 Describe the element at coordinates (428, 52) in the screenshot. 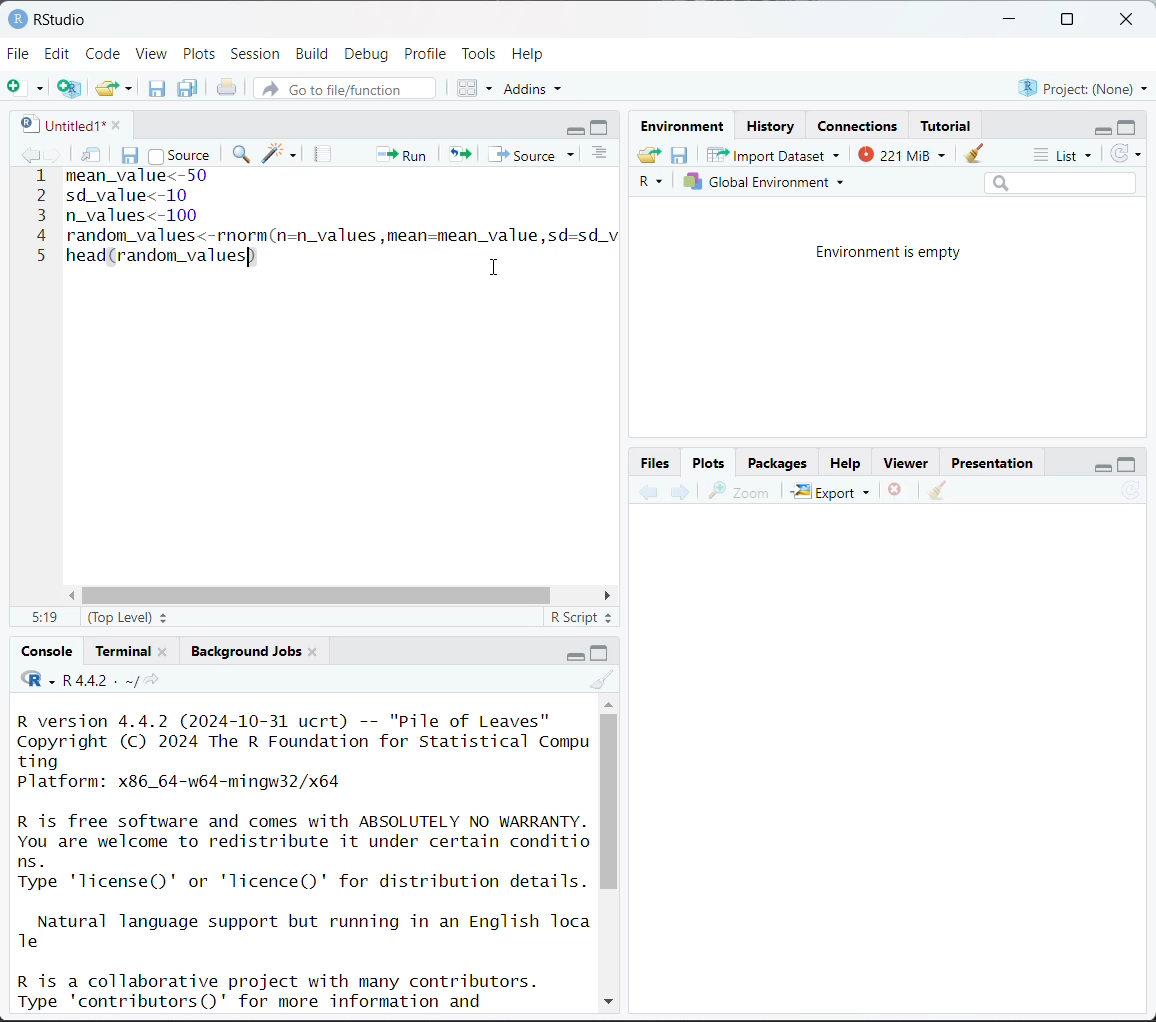

I see `Profile` at that location.